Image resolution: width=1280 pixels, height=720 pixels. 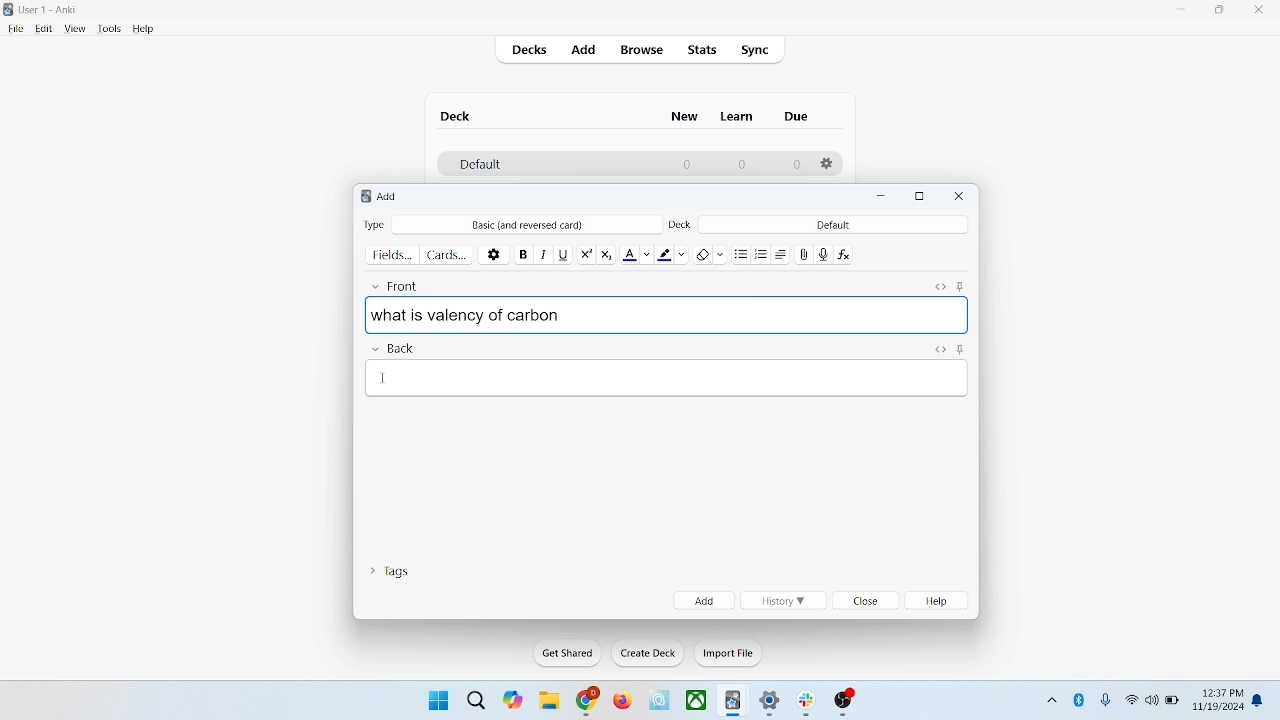 I want to click on 11/19/2024, so click(x=1217, y=708).